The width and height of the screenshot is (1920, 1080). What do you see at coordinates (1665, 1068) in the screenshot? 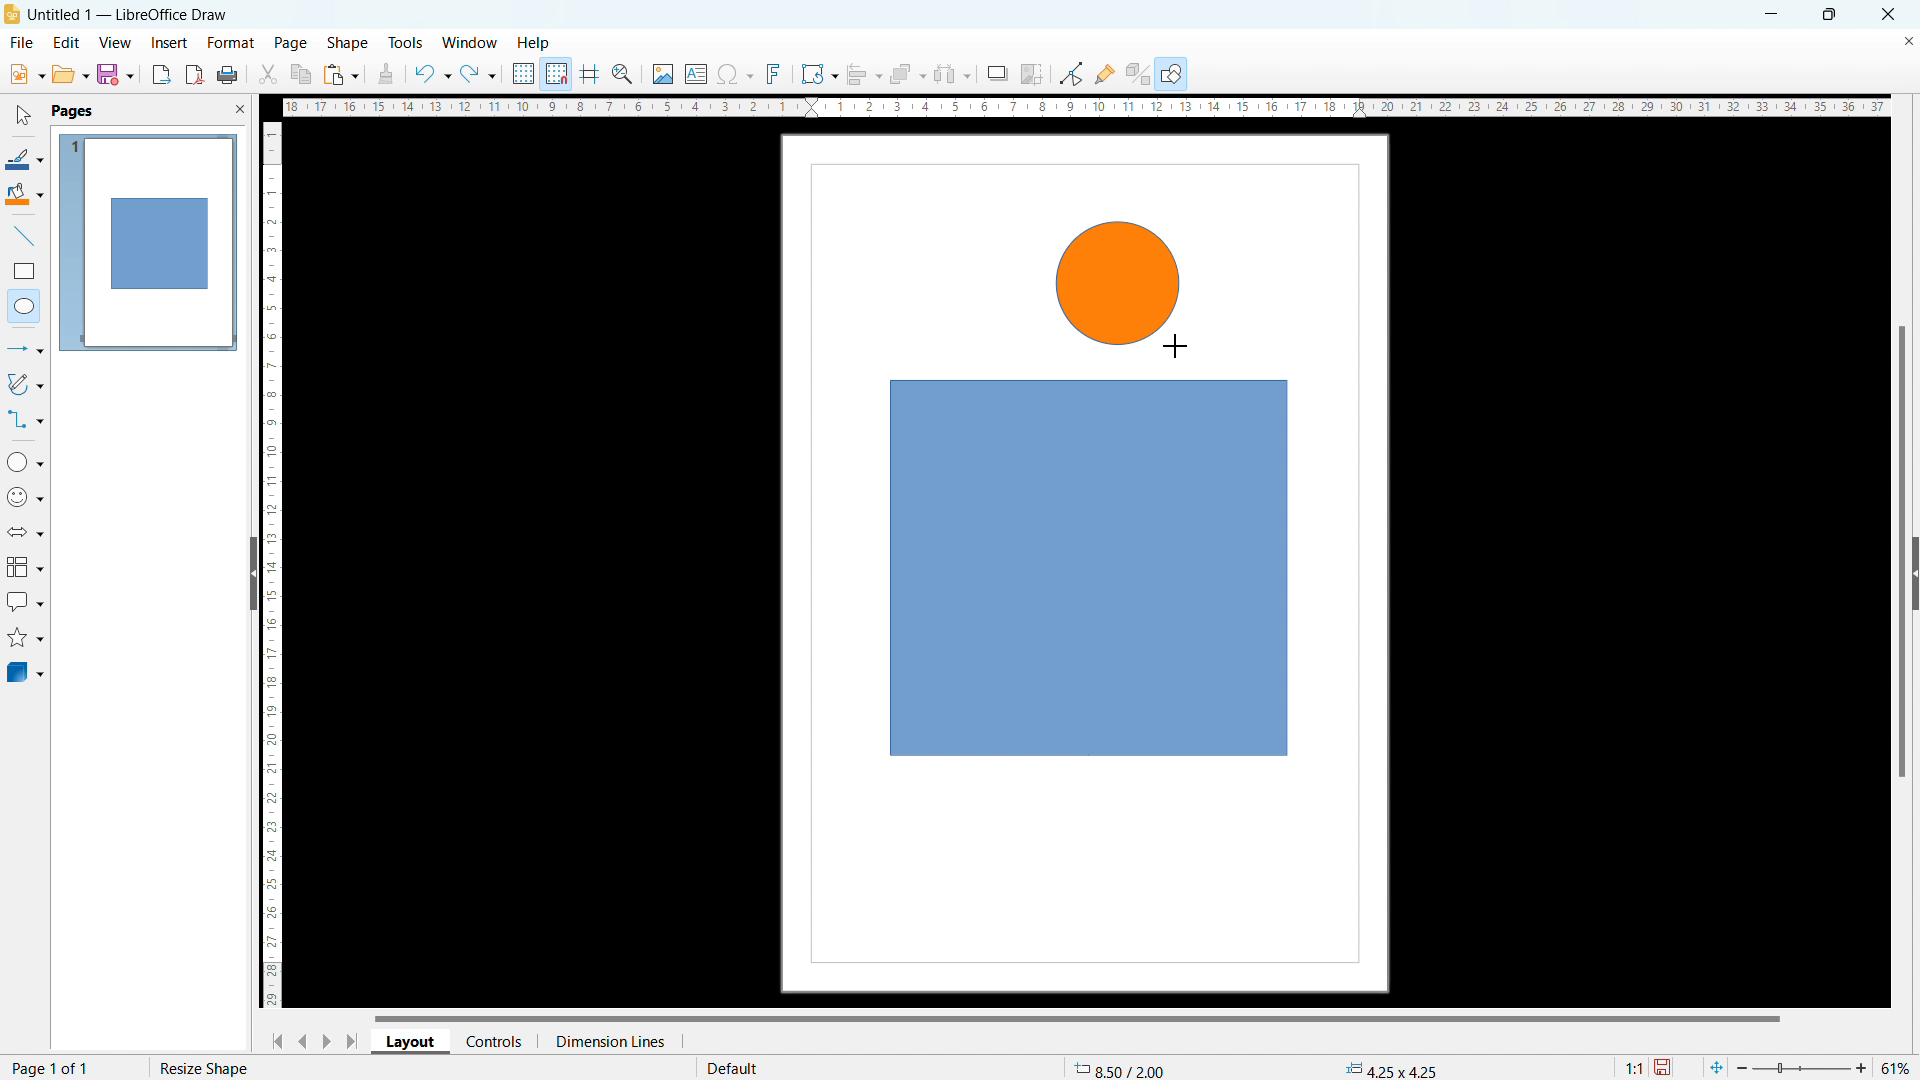
I see `save` at bounding box center [1665, 1068].